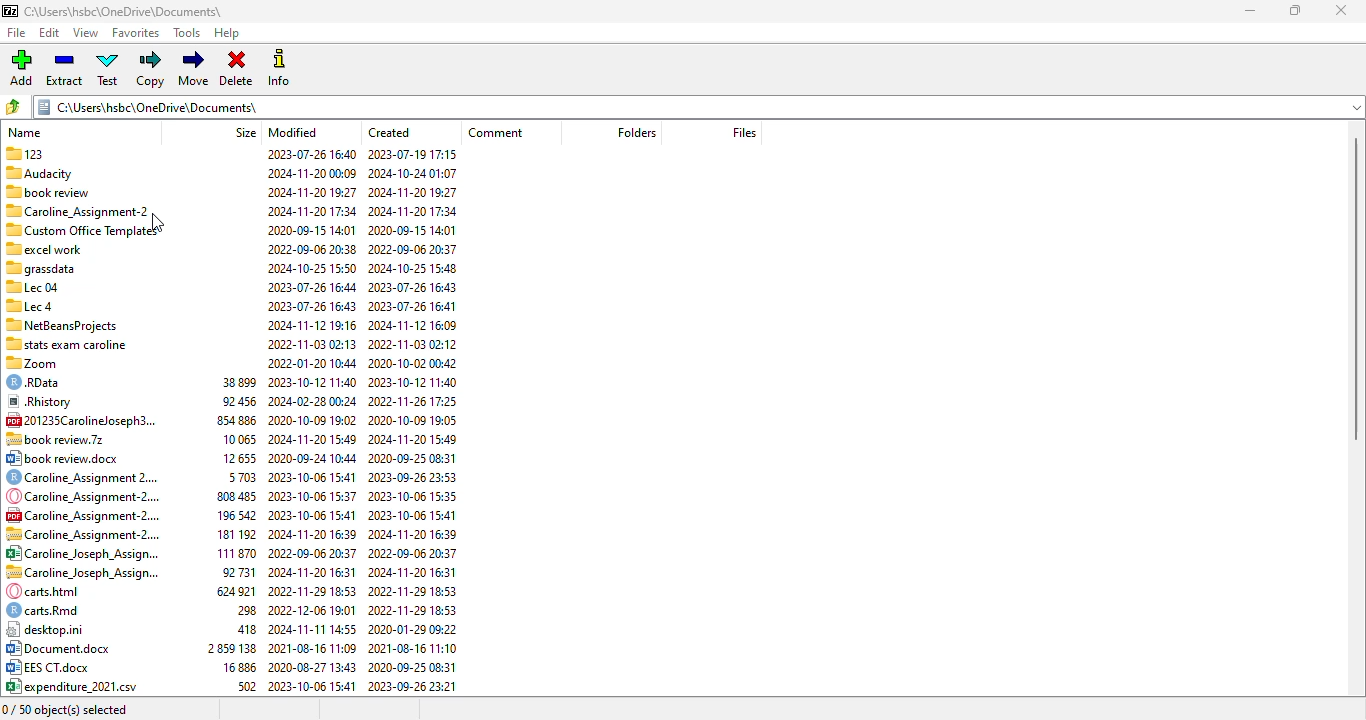 Image resolution: width=1366 pixels, height=720 pixels. I want to click on folders, so click(634, 132).